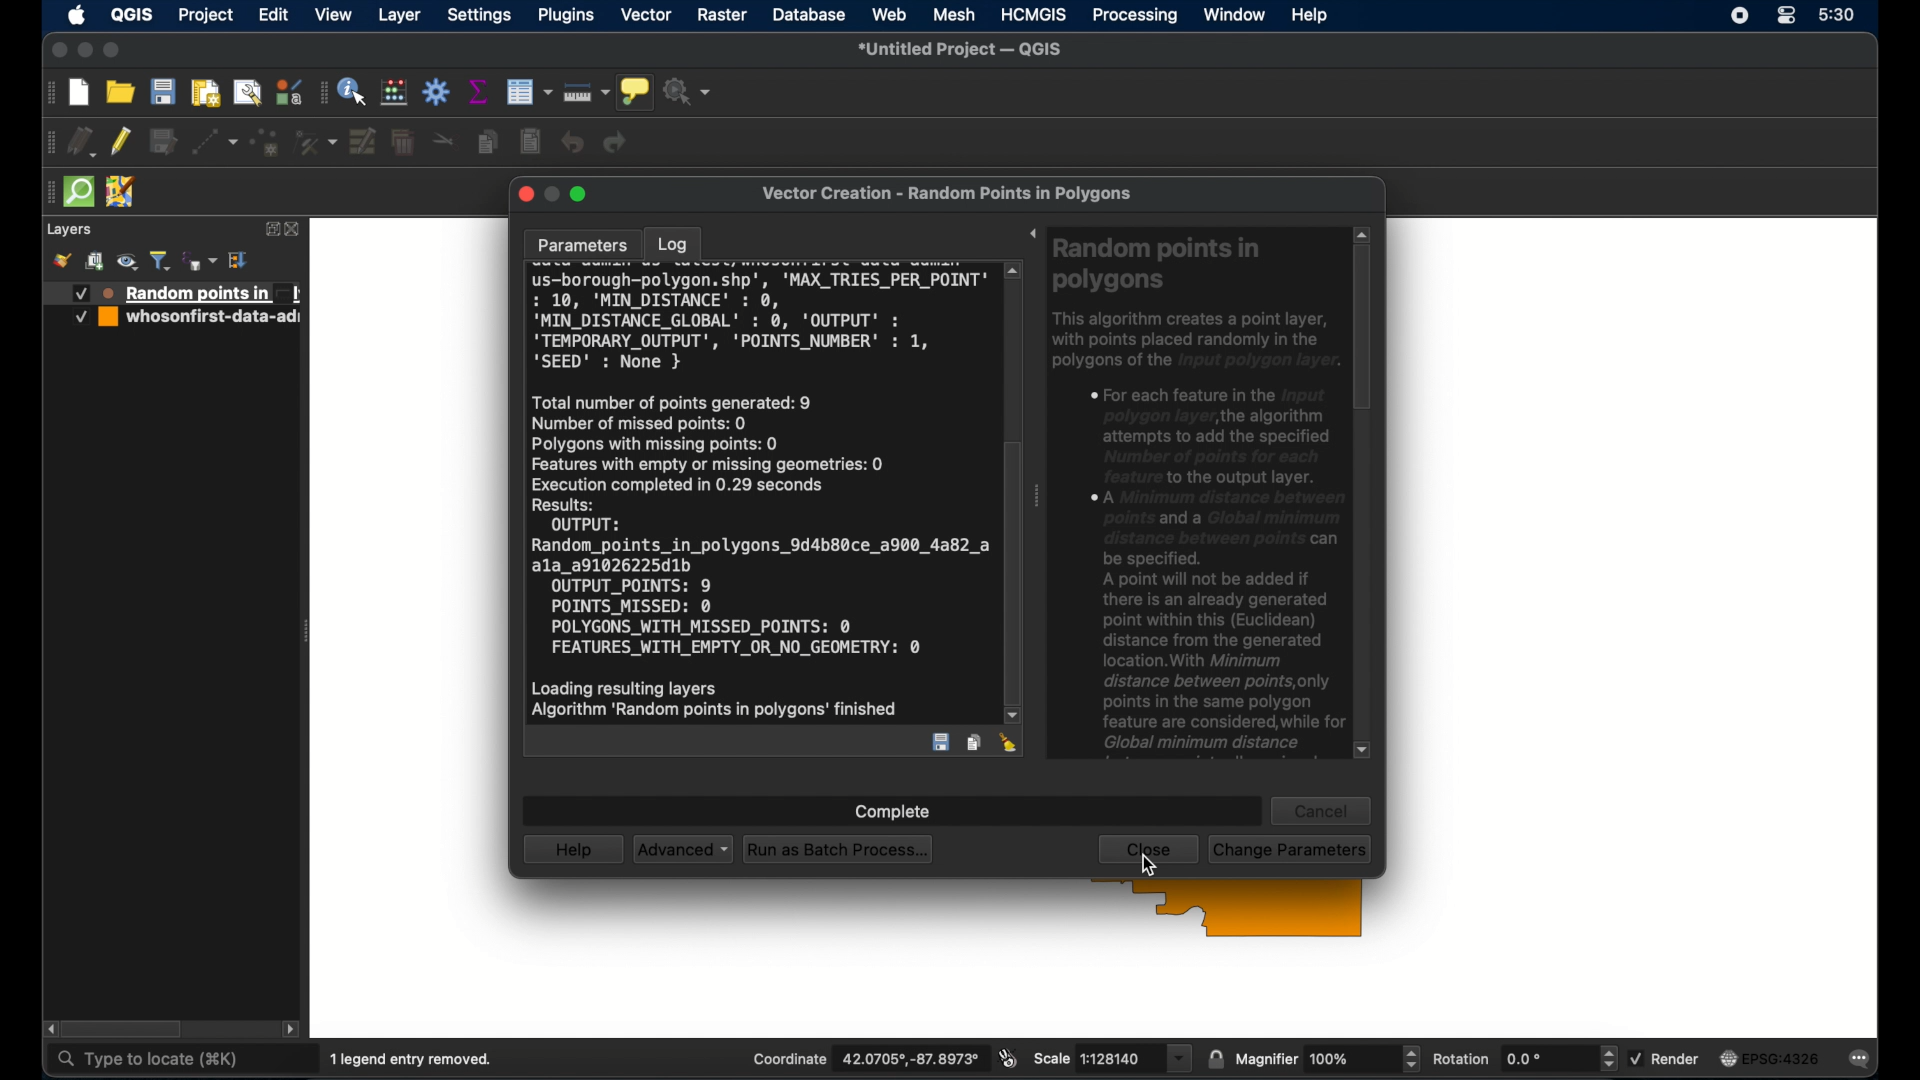 The image size is (1920, 1080). What do you see at coordinates (1235, 16) in the screenshot?
I see `window` at bounding box center [1235, 16].